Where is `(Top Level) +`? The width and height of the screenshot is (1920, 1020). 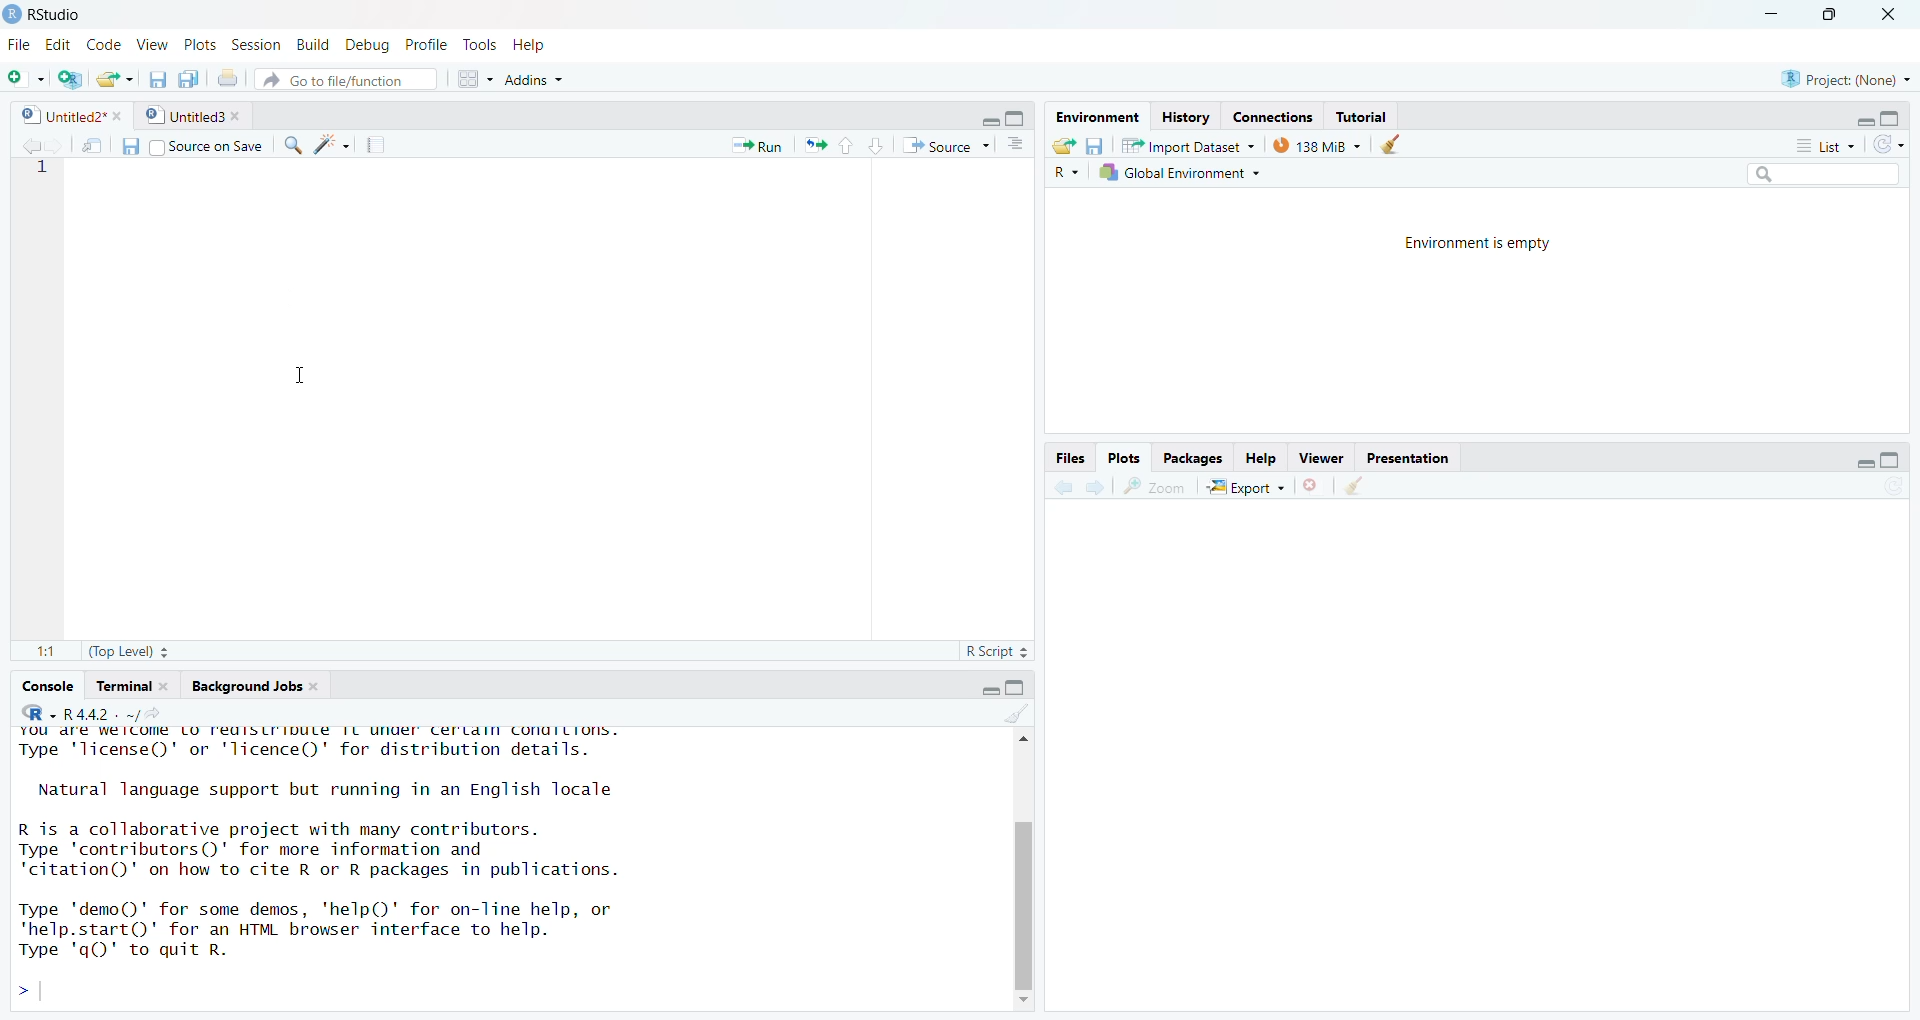
(Top Level) + is located at coordinates (137, 650).